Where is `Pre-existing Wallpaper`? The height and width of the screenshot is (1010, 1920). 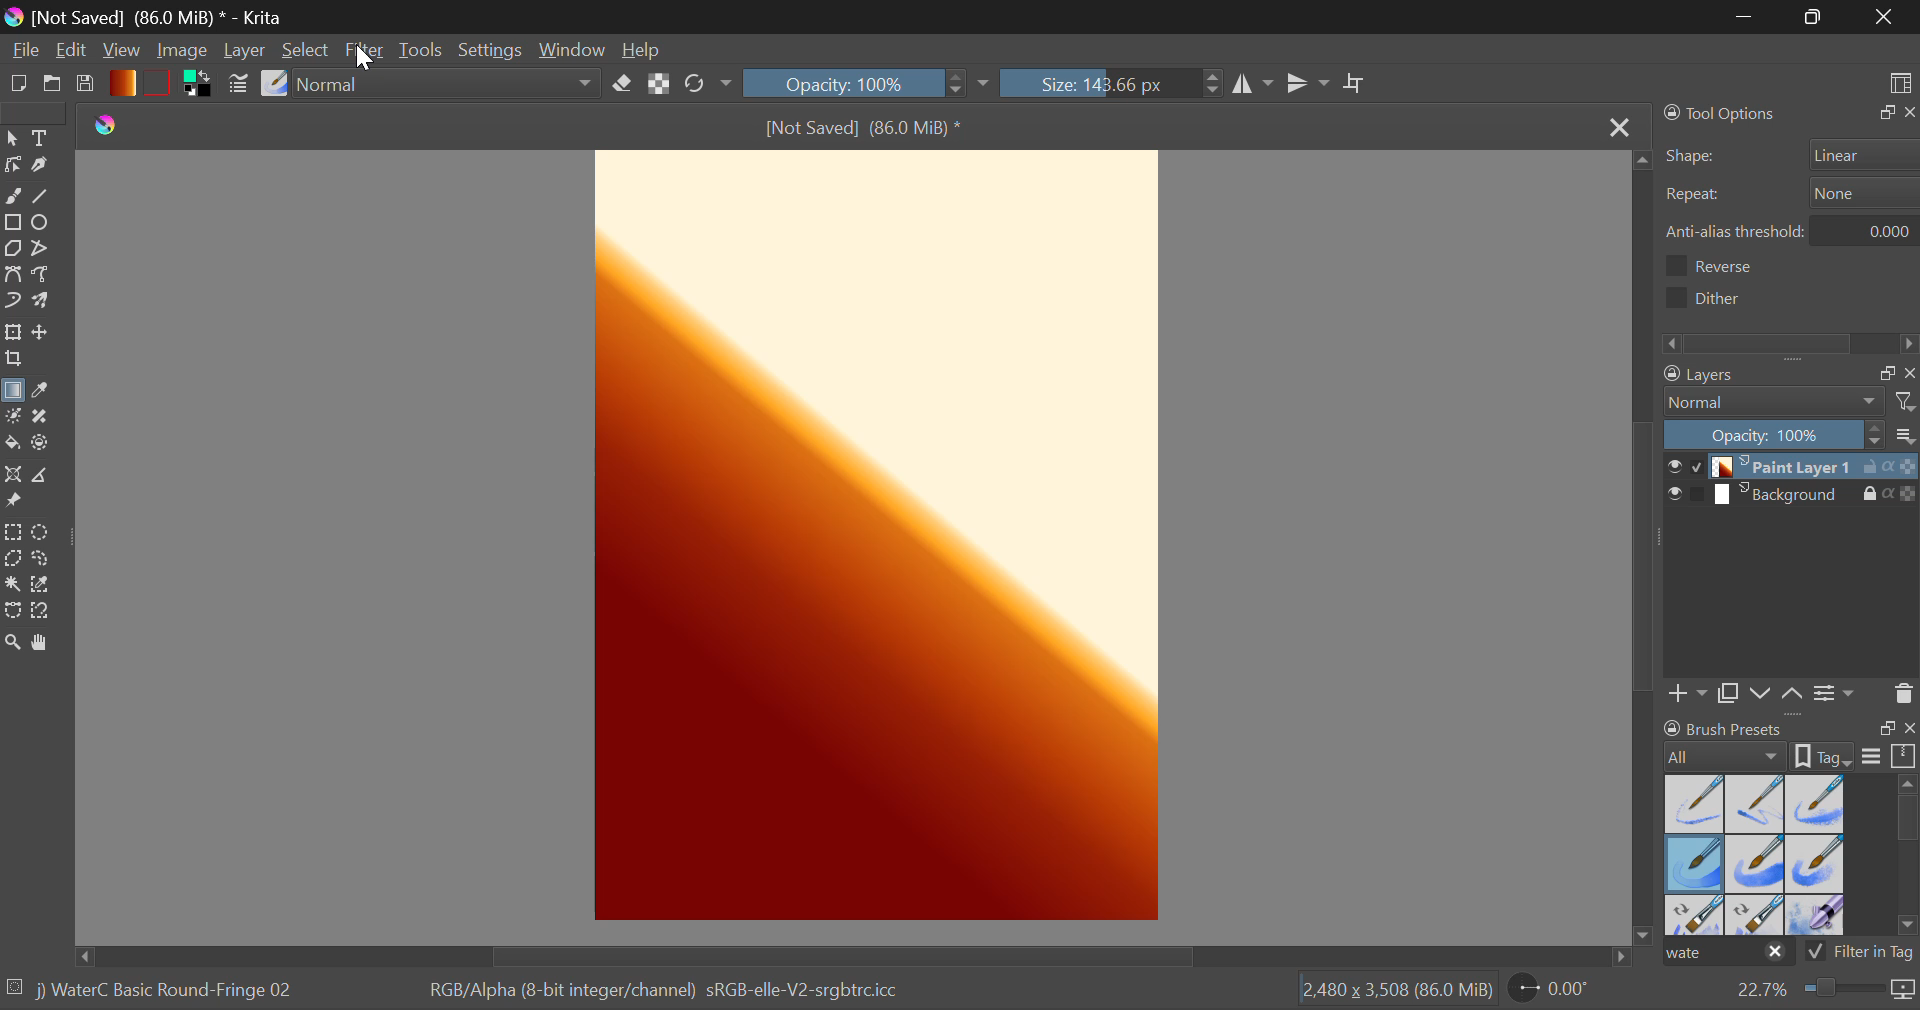
Pre-existing Wallpaper is located at coordinates (875, 538).